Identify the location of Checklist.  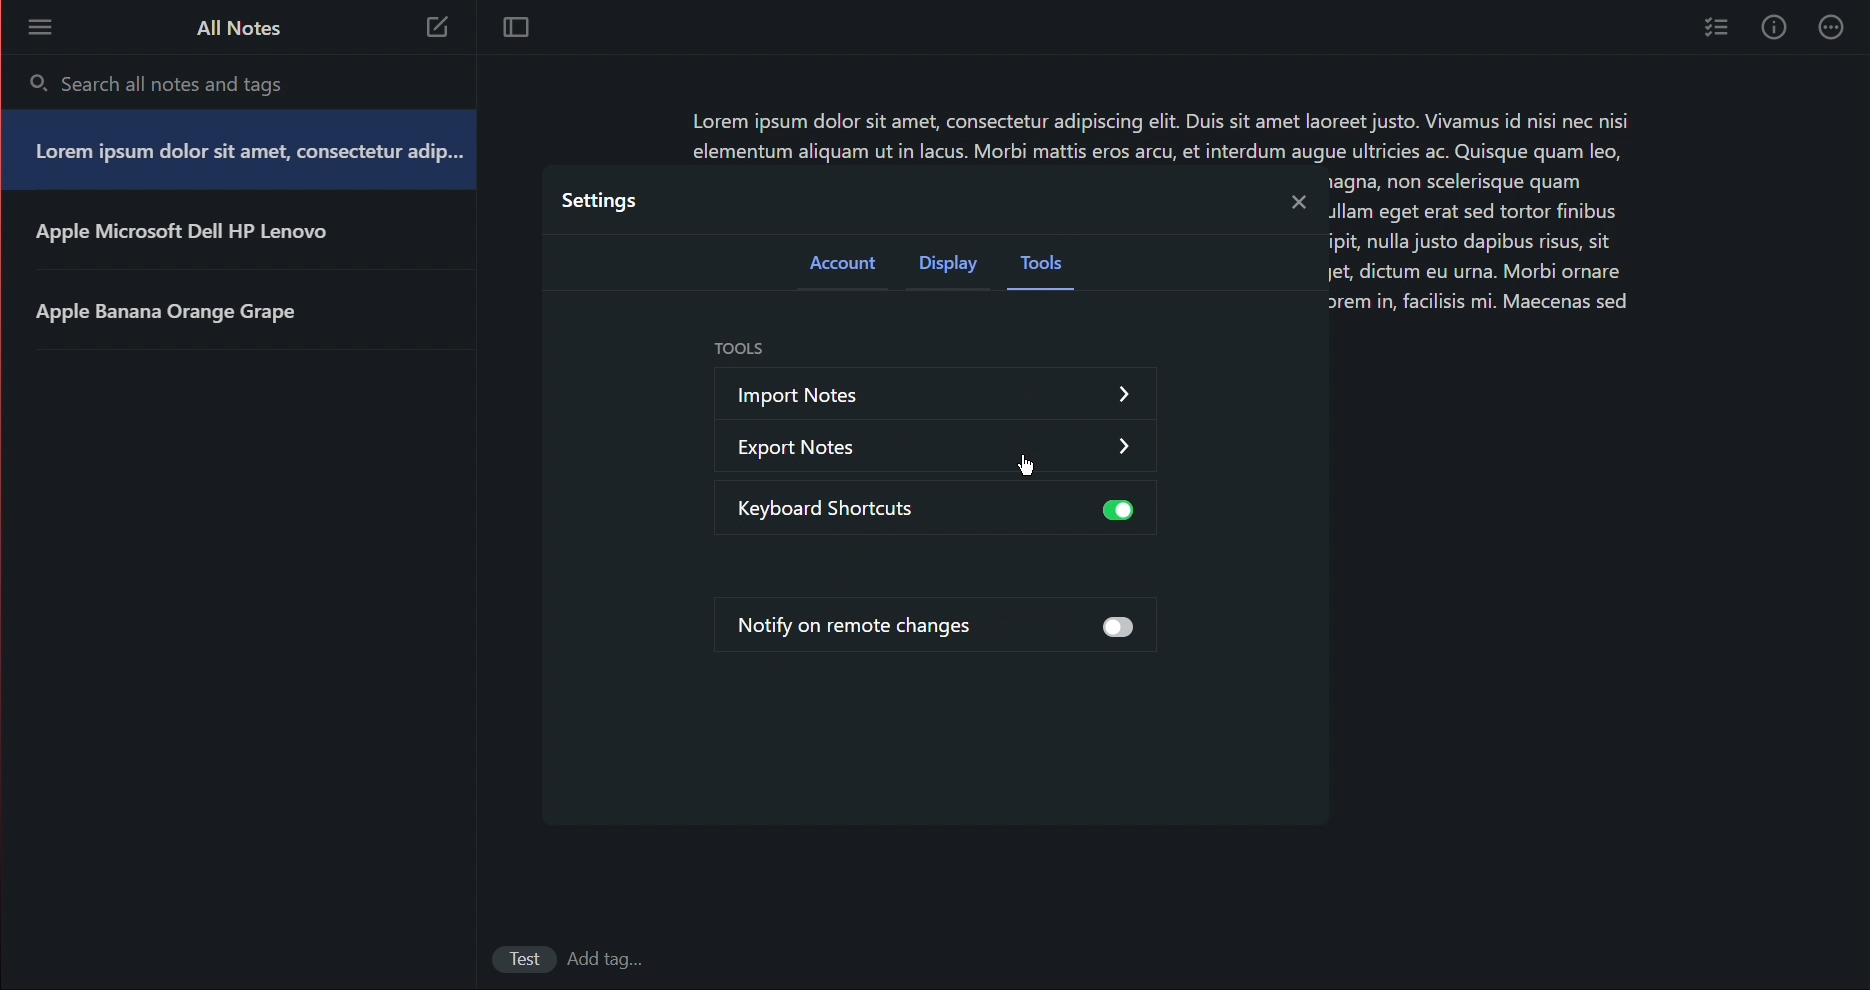
(1714, 29).